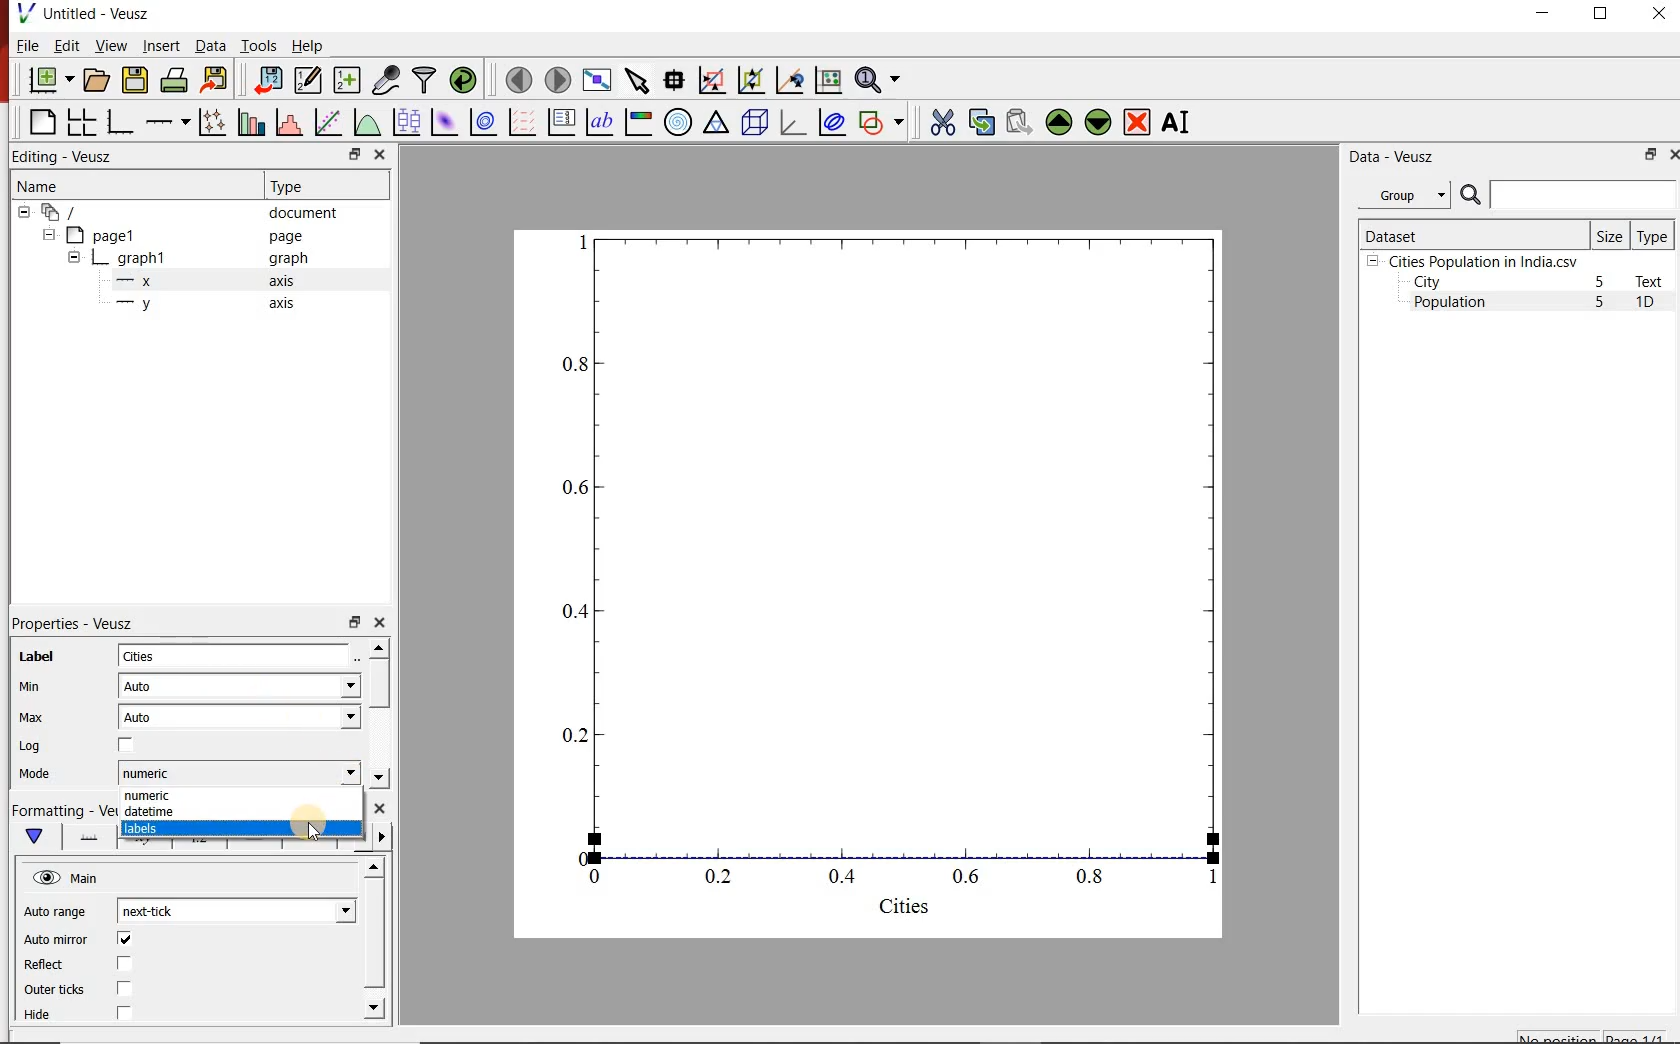 This screenshot has height=1044, width=1680. I want to click on File, so click(28, 45).